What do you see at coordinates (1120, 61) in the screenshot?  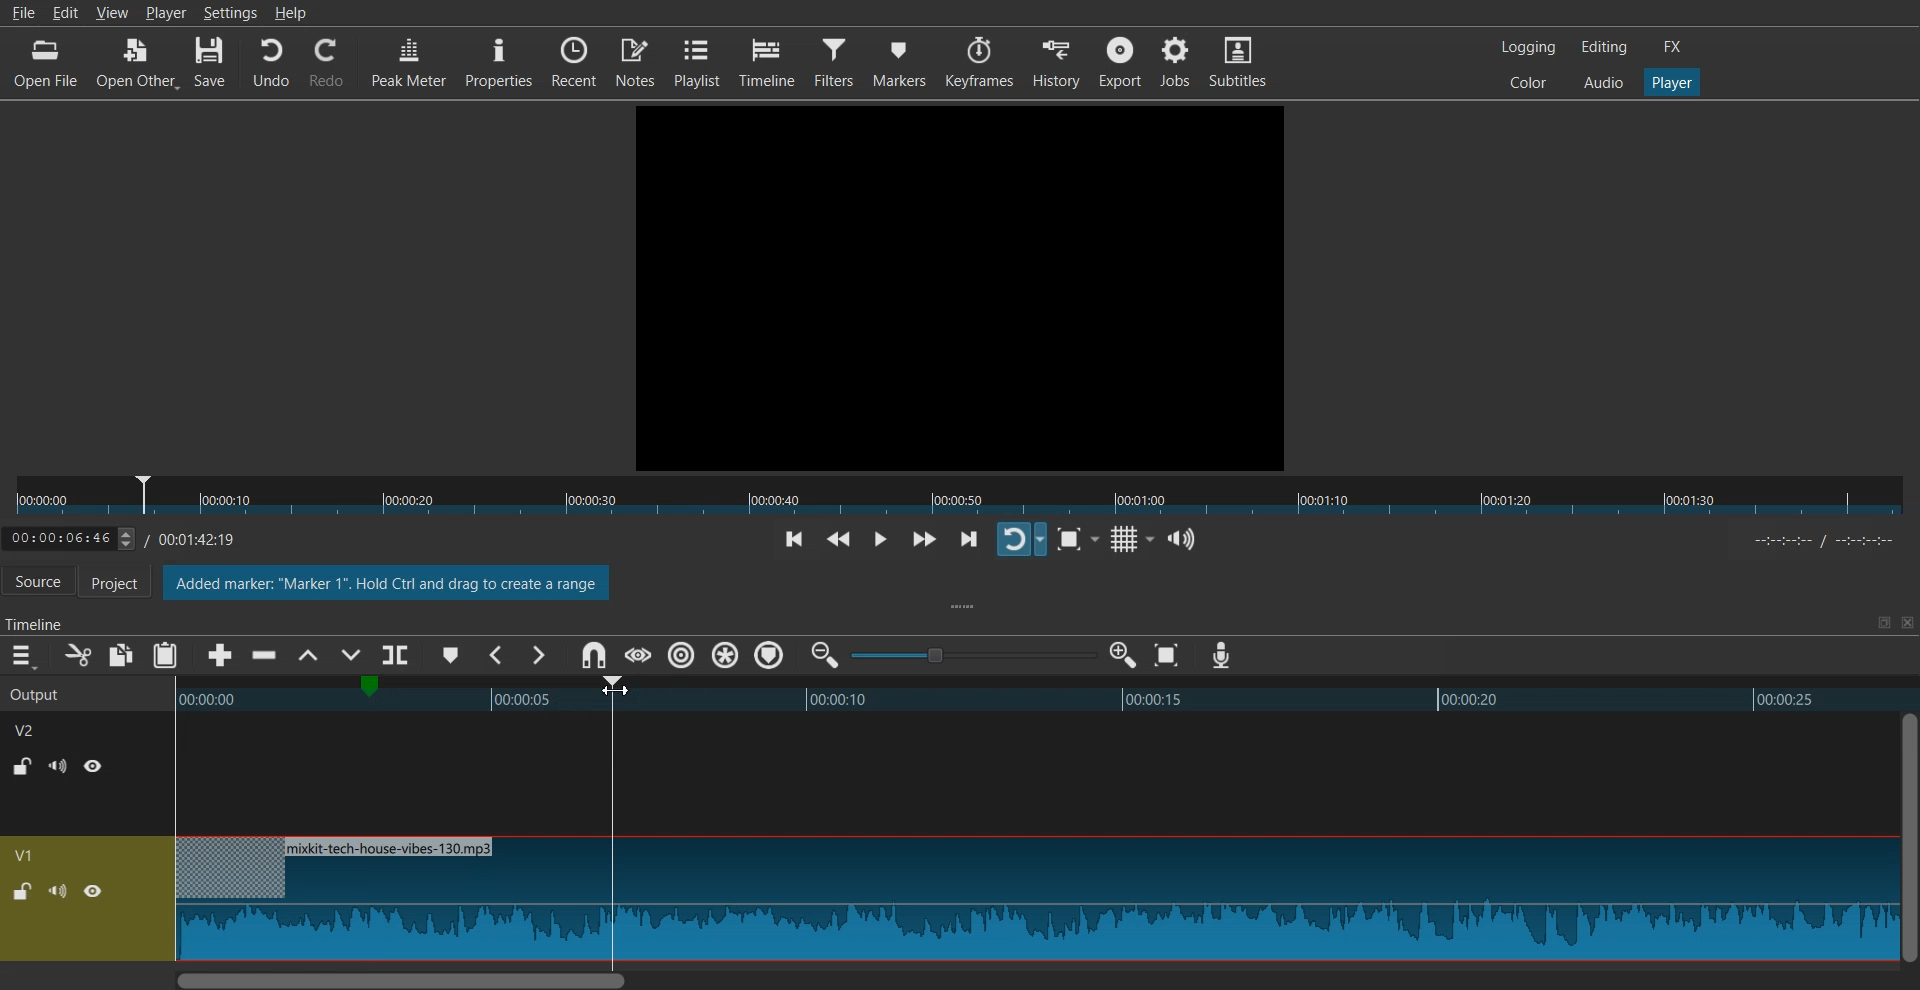 I see `Export` at bounding box center [1120, 61].